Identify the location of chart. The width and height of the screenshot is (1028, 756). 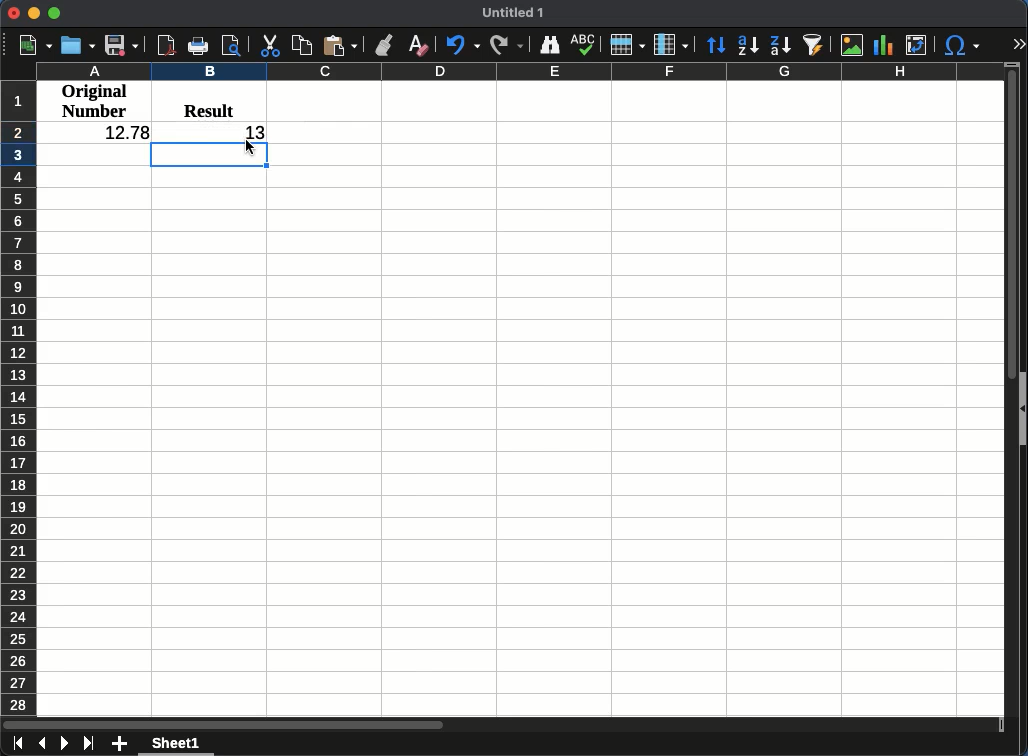
(883, 44).